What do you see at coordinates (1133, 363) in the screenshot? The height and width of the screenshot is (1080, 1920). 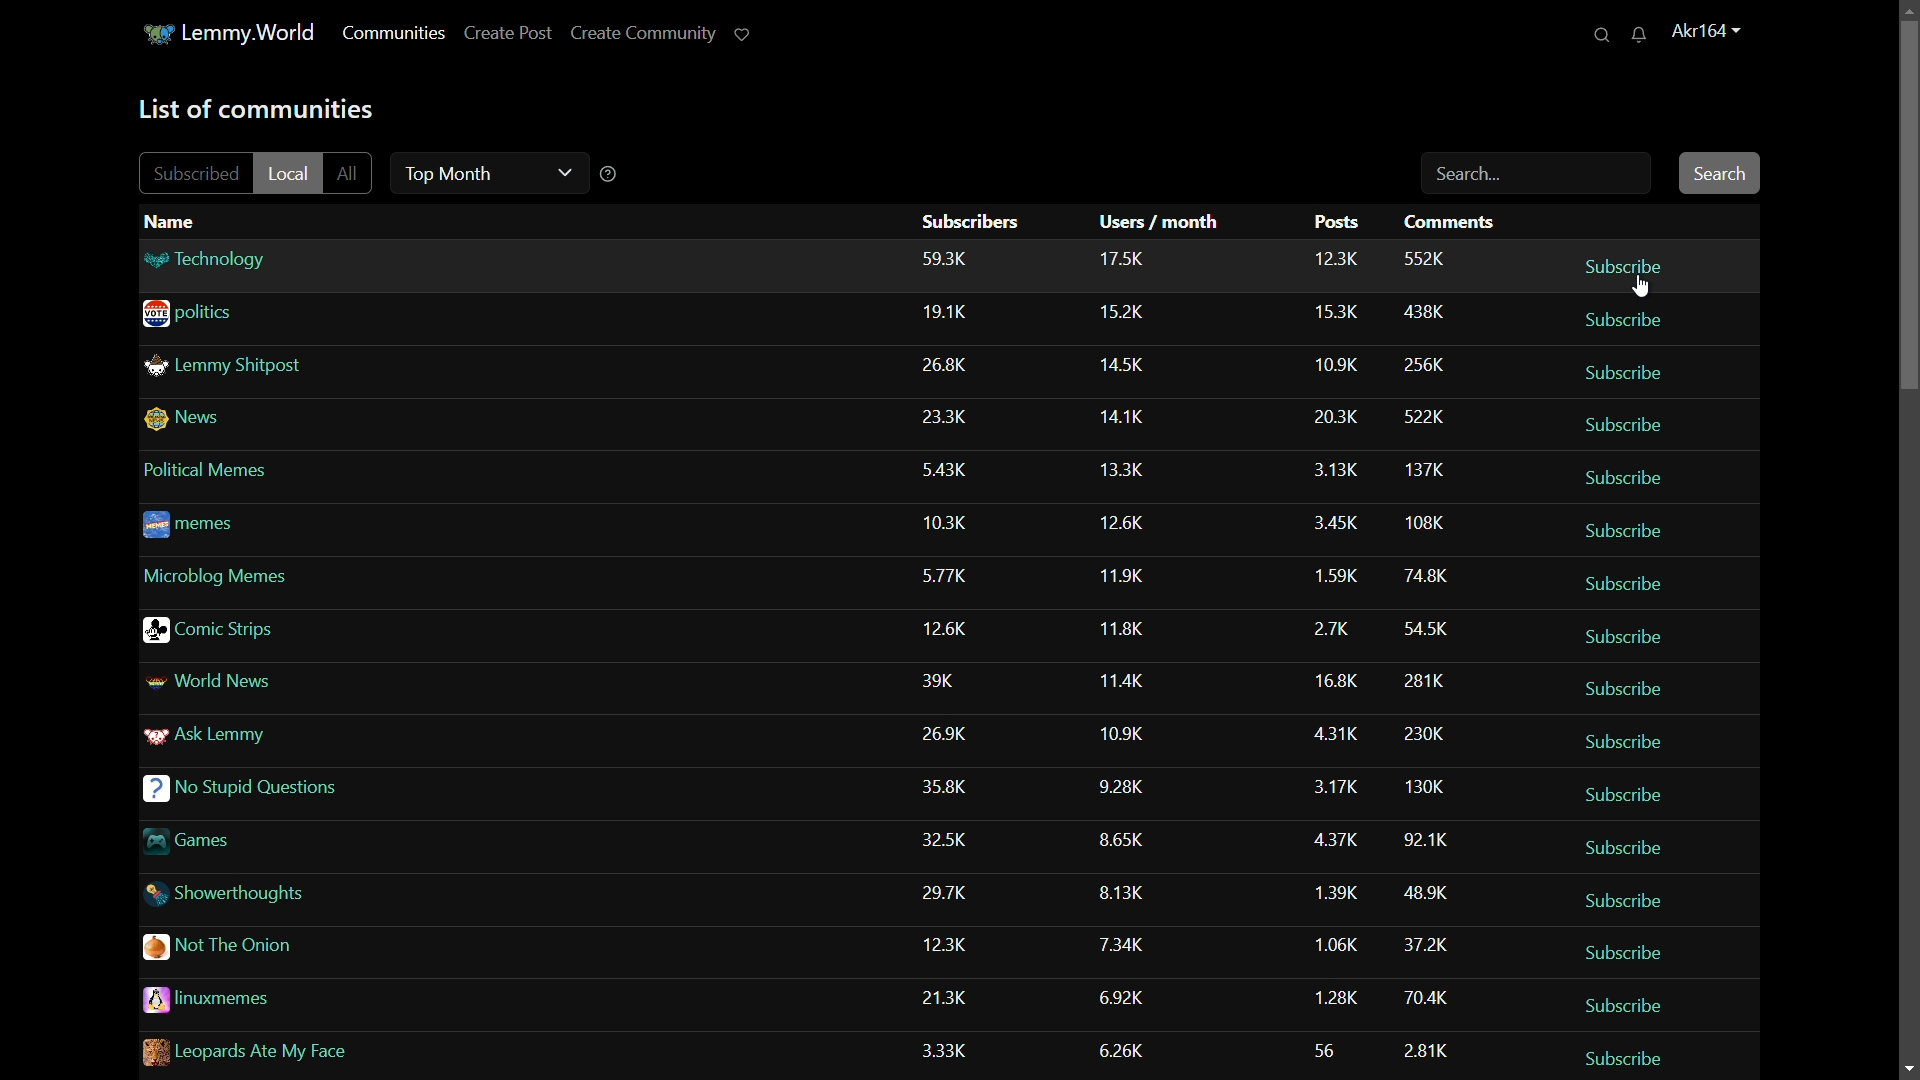 I see `user per month` at bounding box center [1133, 363].